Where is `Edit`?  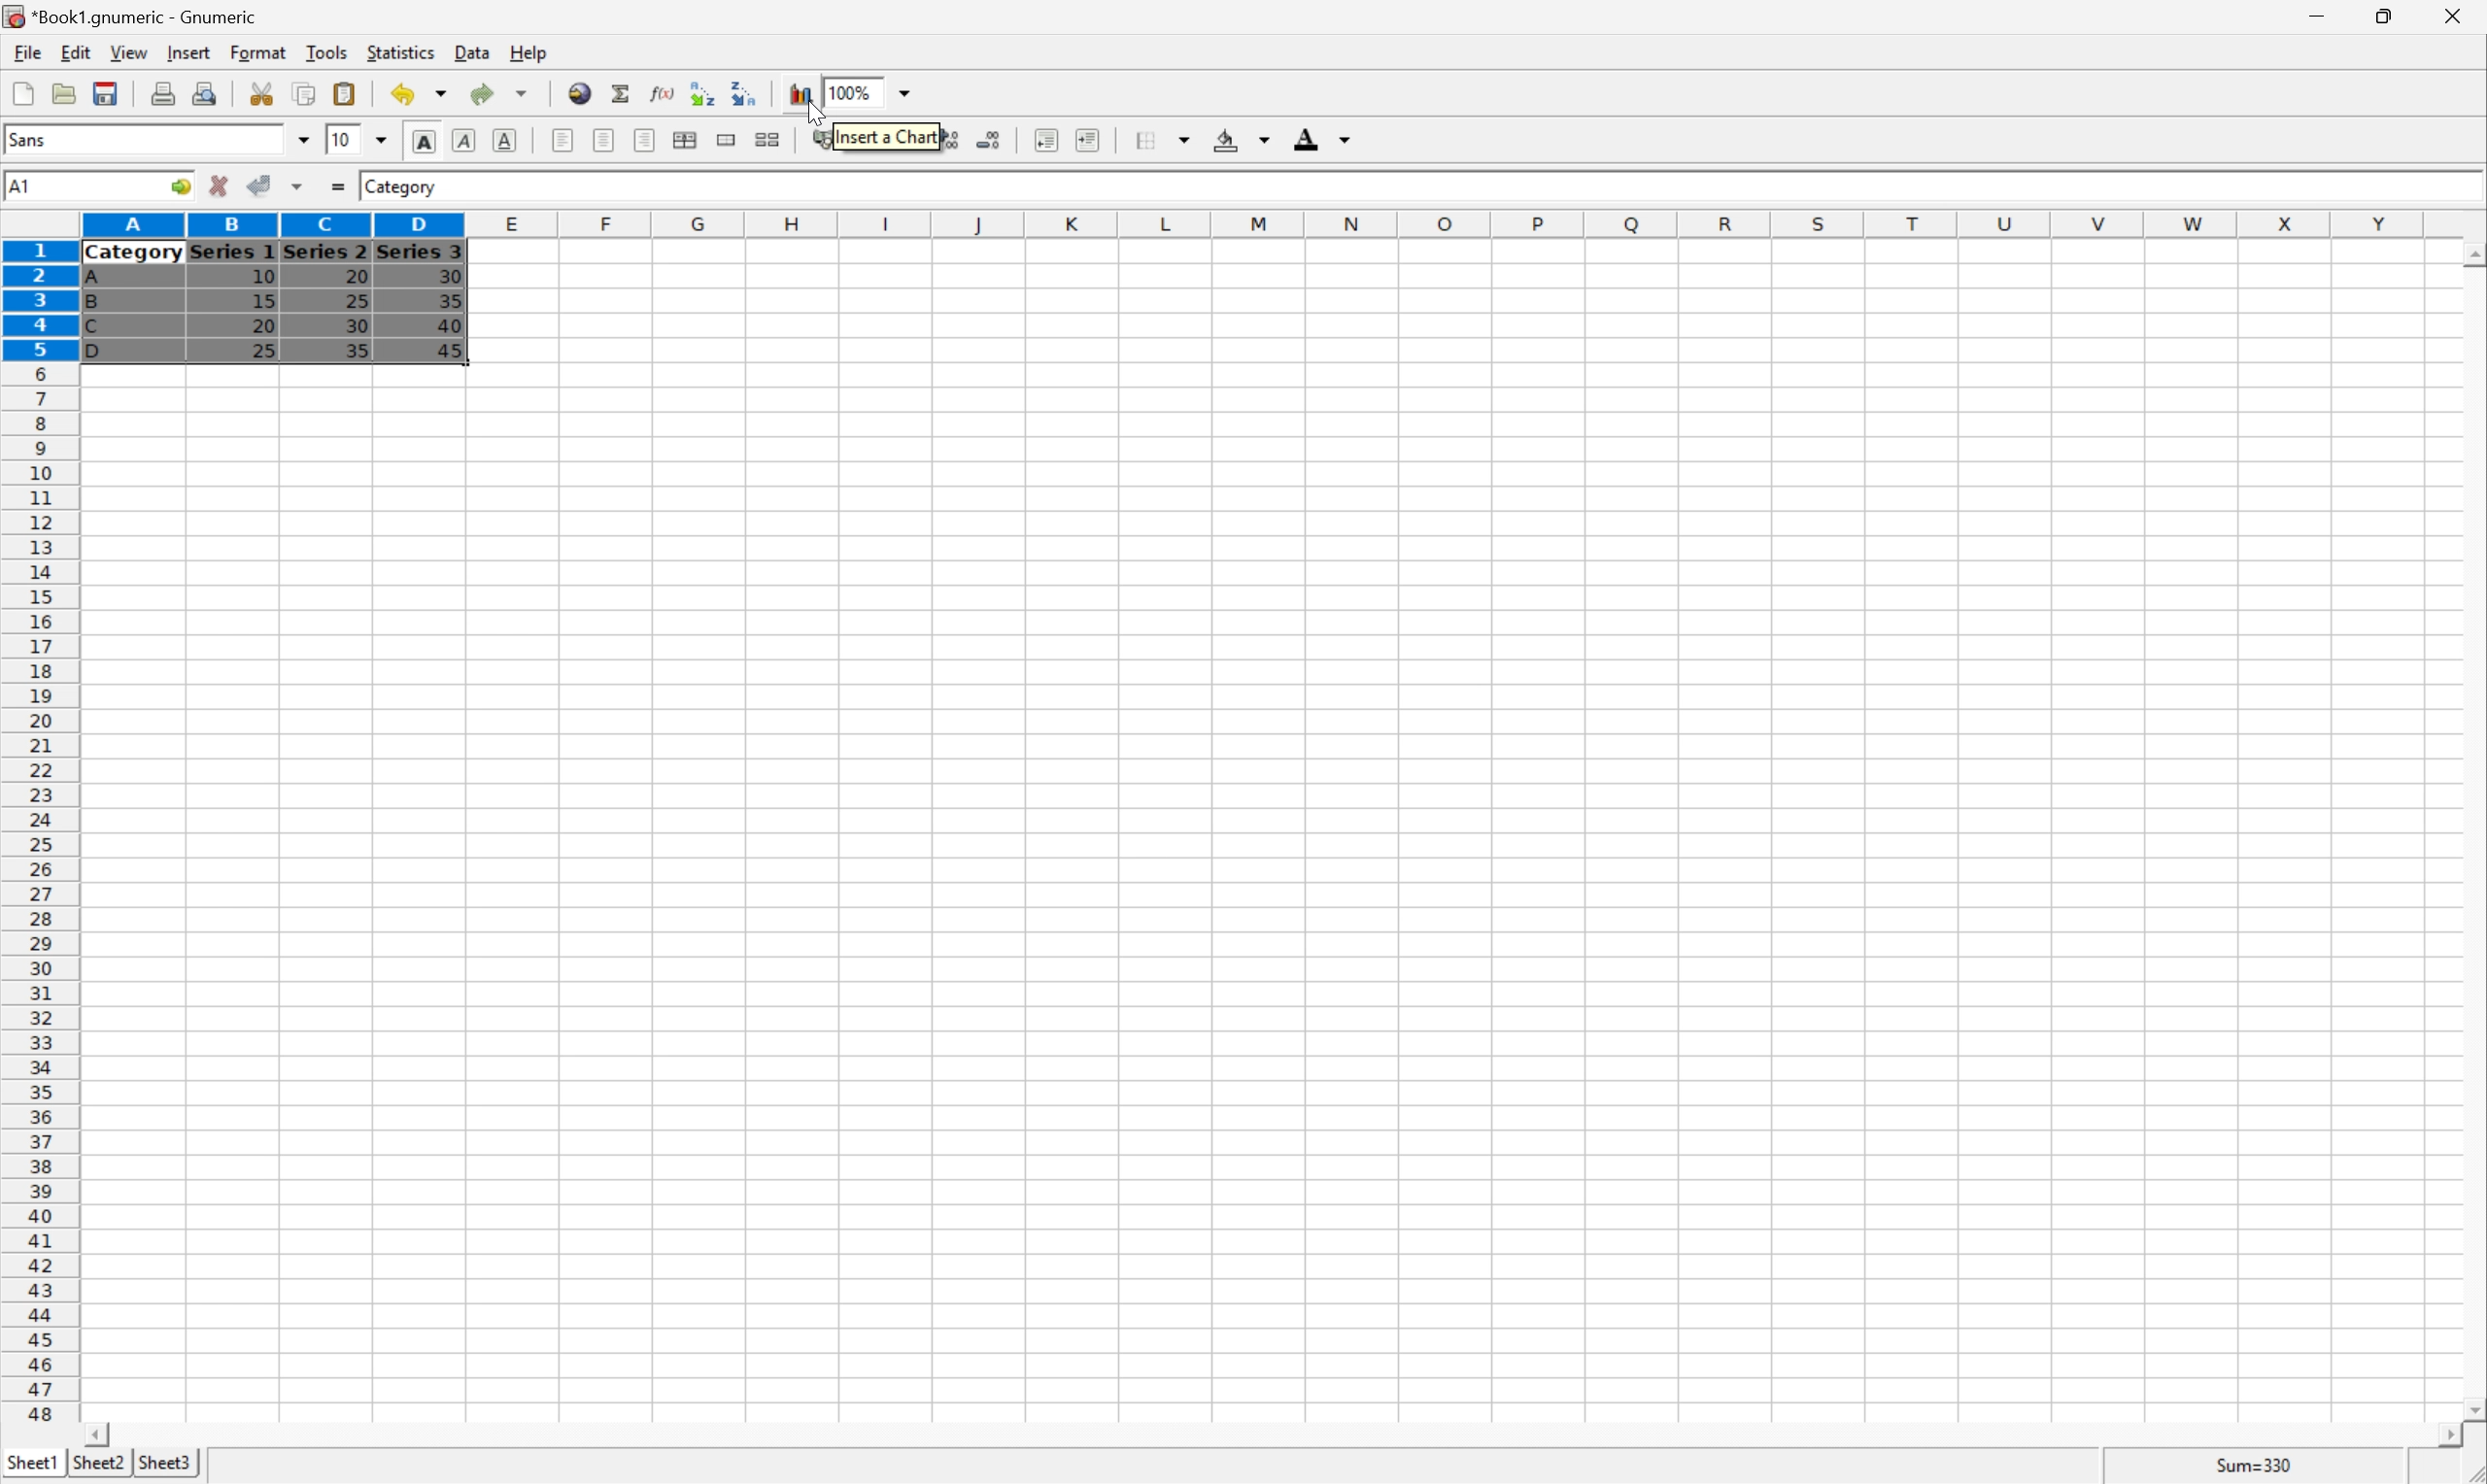 Edit is located at coordinates (76, 51).